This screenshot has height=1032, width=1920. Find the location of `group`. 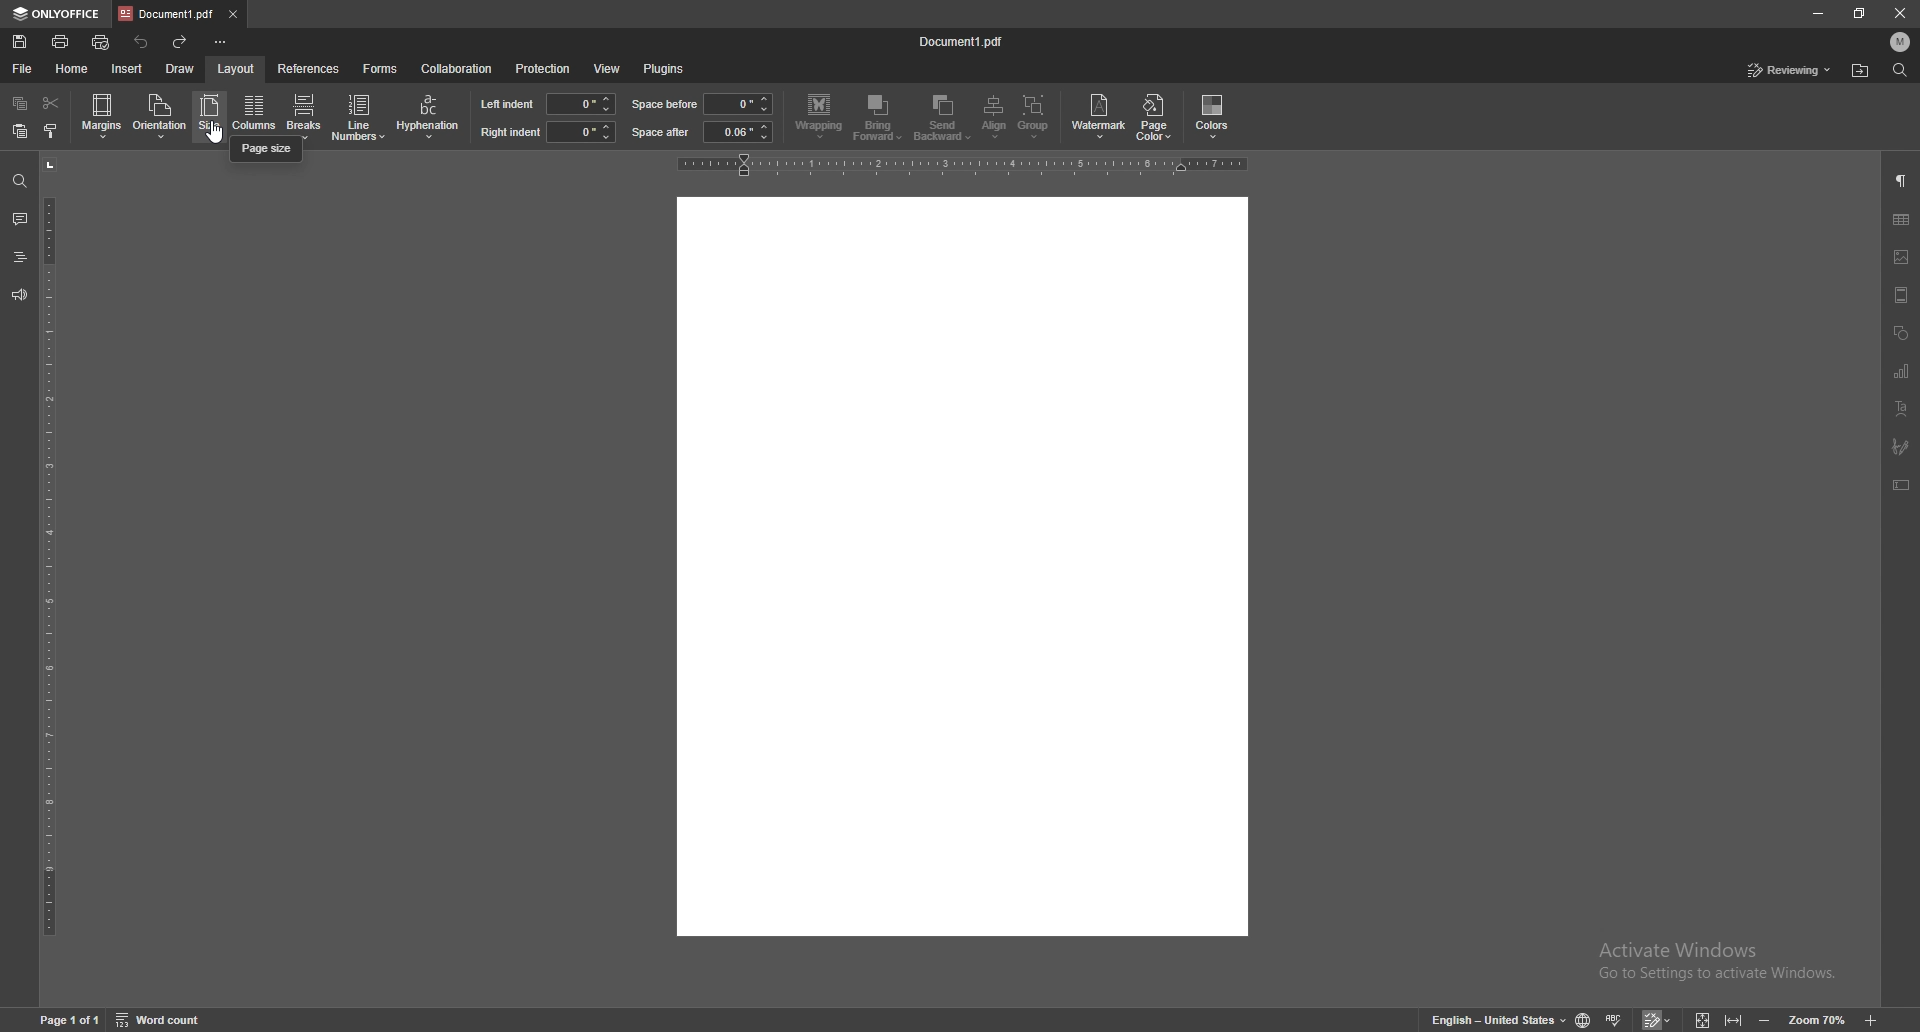

group is located at coordinates (1035, 117).